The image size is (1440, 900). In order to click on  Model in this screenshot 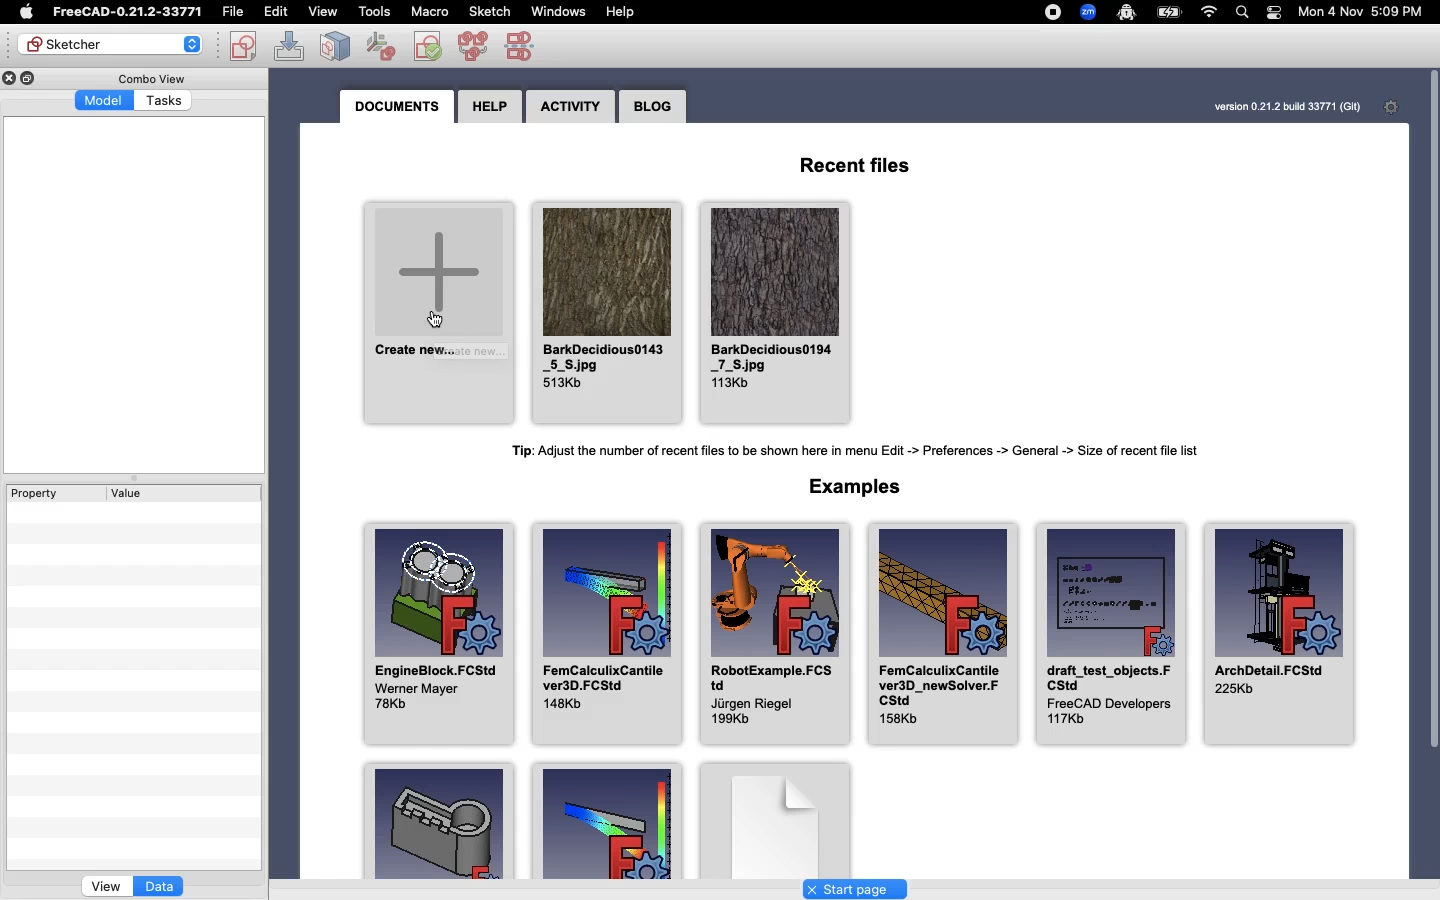, I will do `click(104, 100)`.